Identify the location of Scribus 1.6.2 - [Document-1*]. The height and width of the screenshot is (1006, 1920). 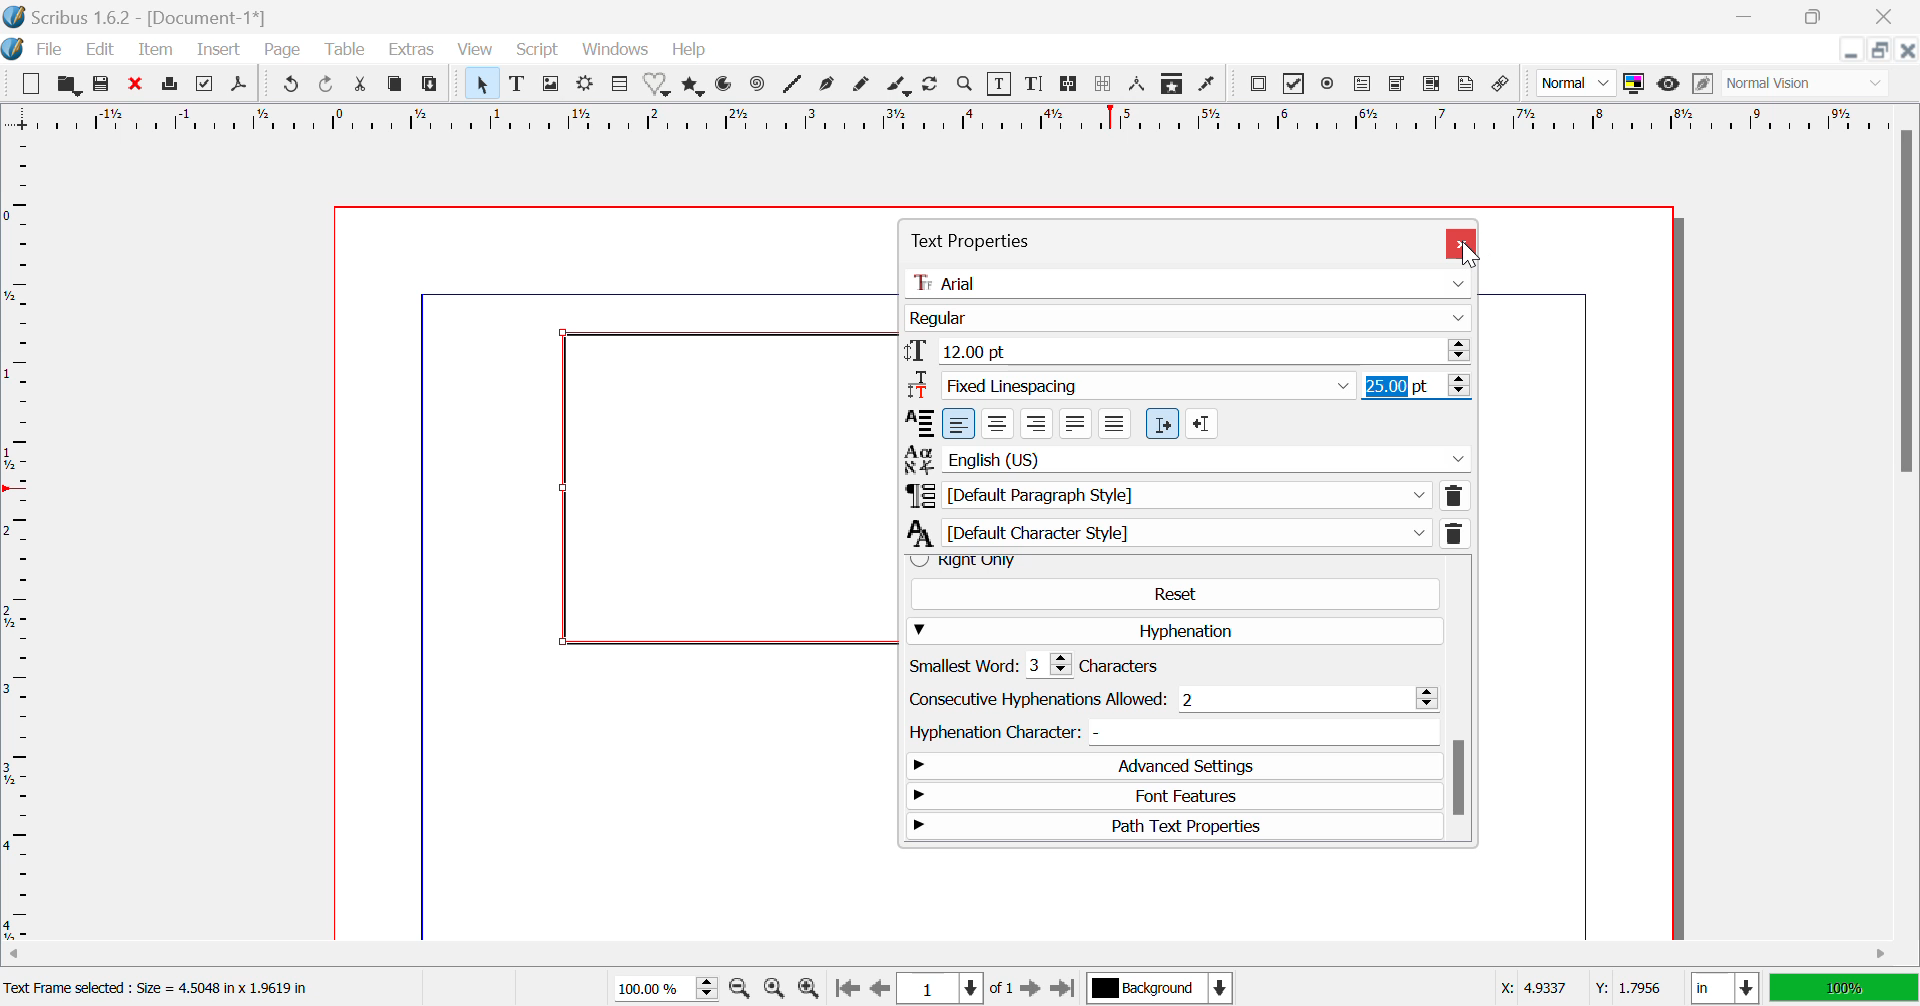
(194, 15).